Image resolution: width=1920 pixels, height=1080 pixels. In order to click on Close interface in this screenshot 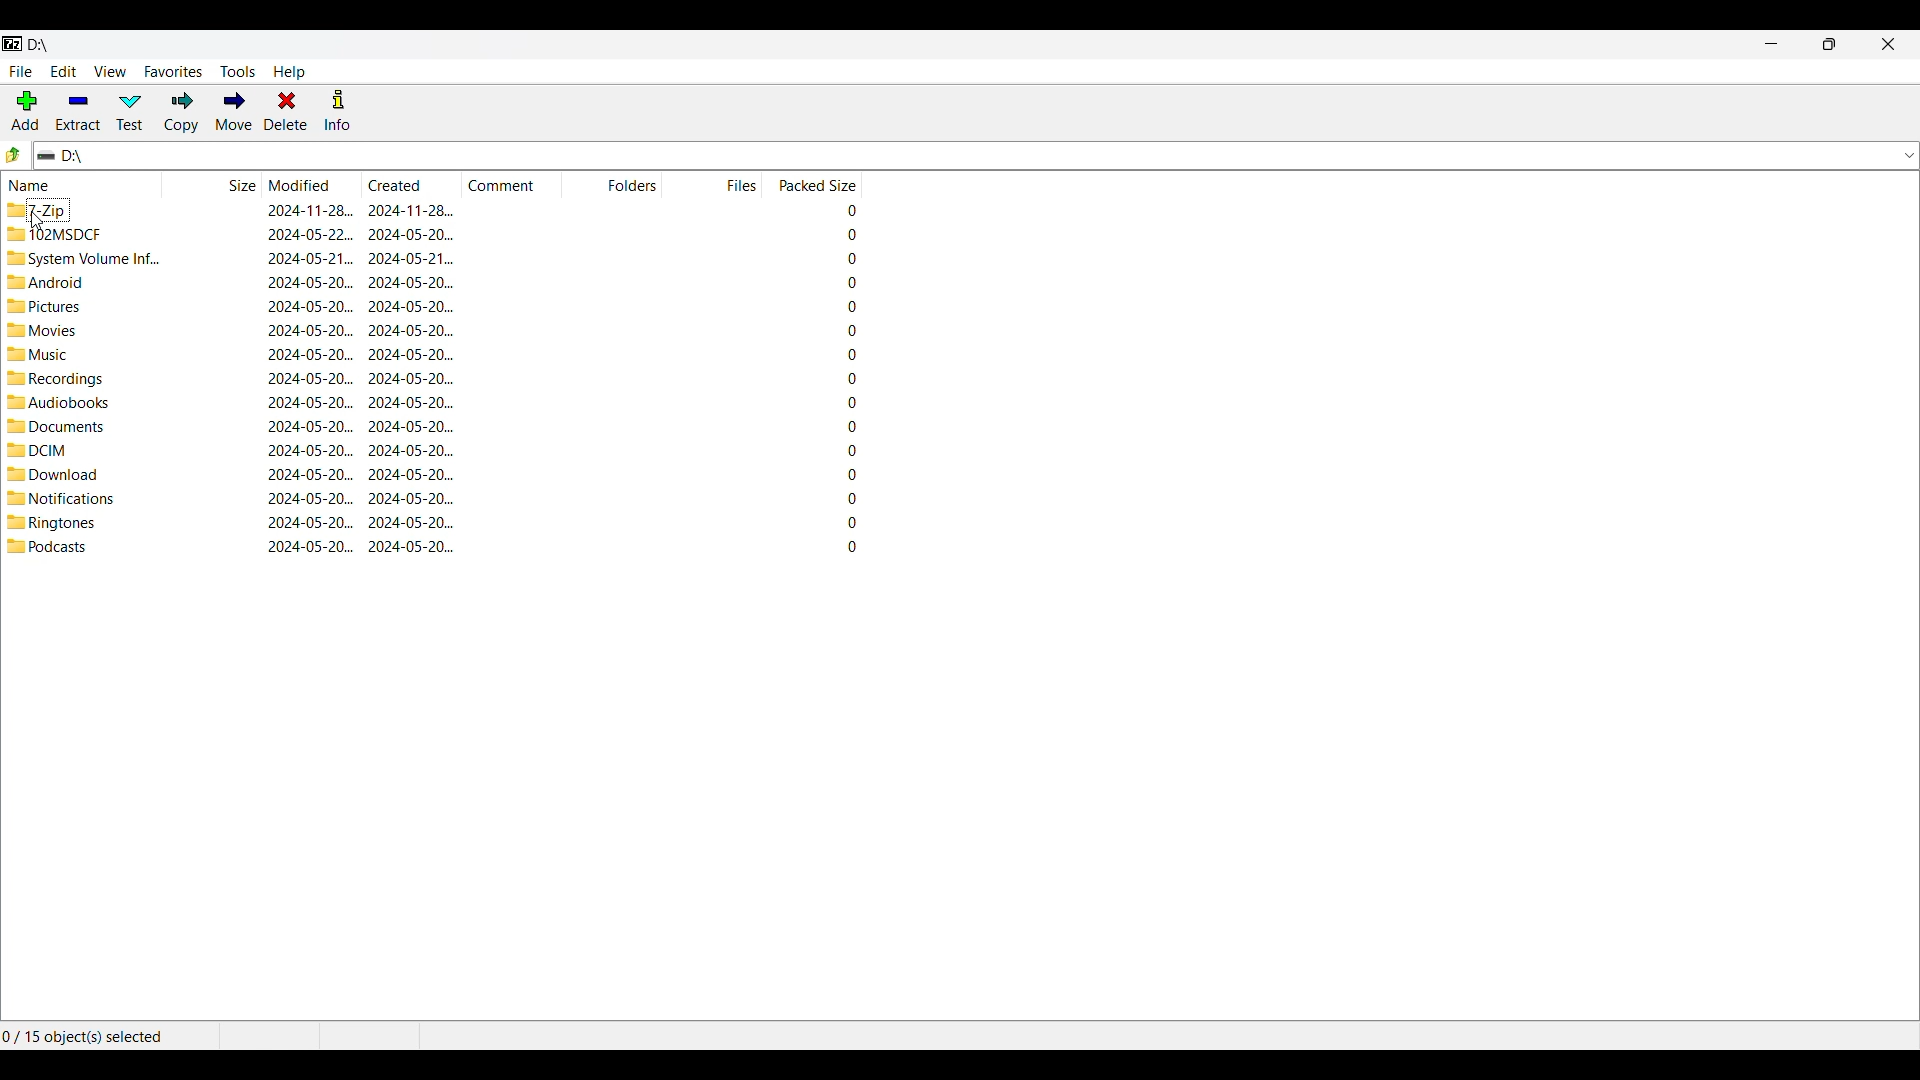, I will do `click(1889, 44)`.